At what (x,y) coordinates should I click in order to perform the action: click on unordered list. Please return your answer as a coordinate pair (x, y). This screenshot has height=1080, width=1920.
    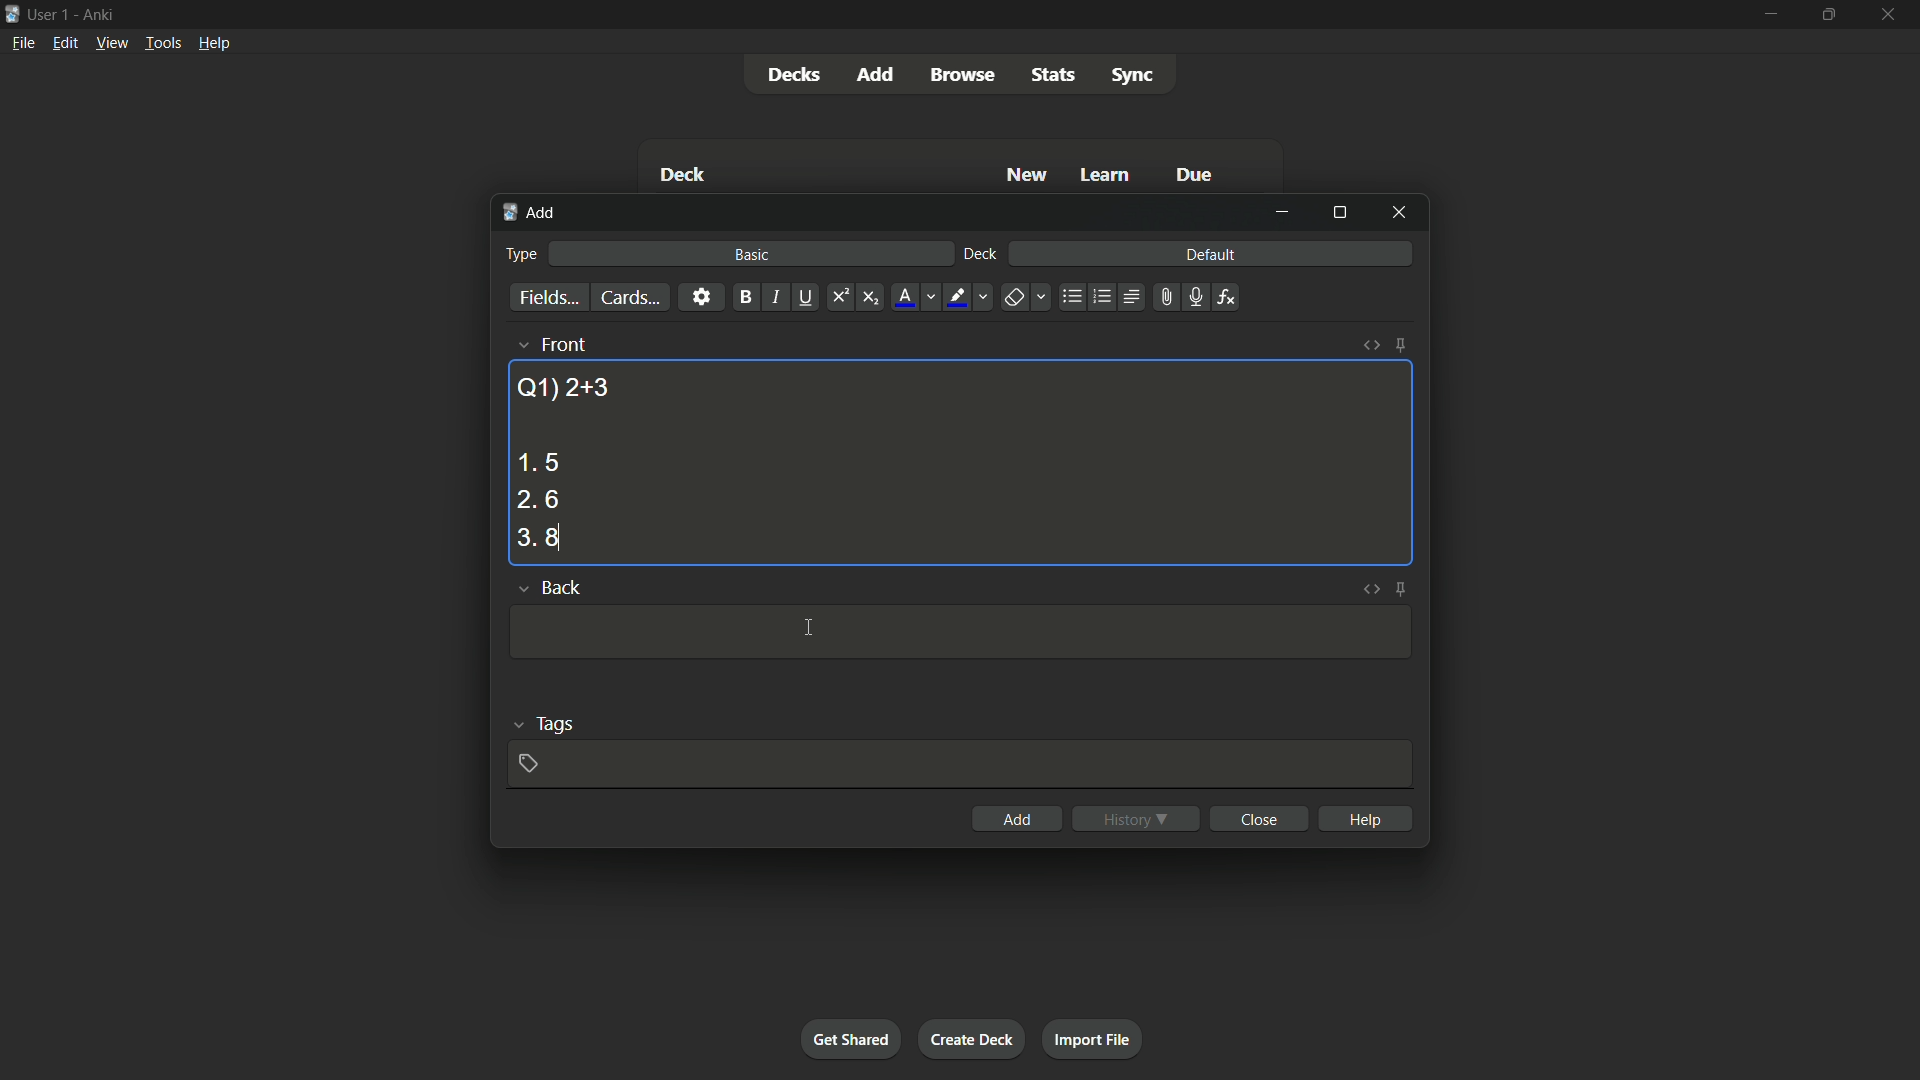
    Looking at the image, I should click on (1071, 297).